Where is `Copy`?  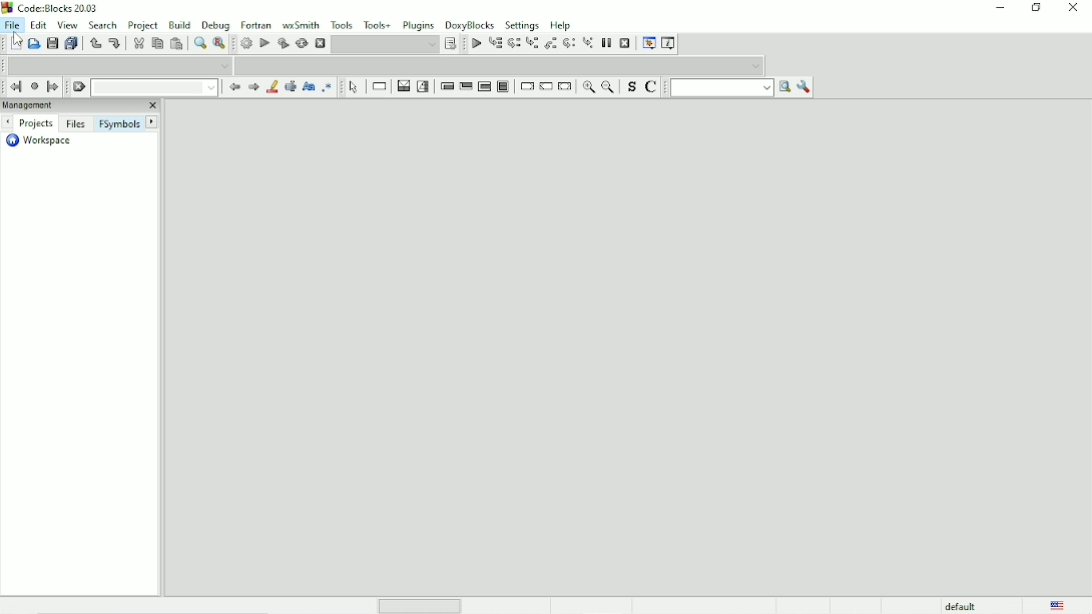 Copy is located at coordinates (156, 44).